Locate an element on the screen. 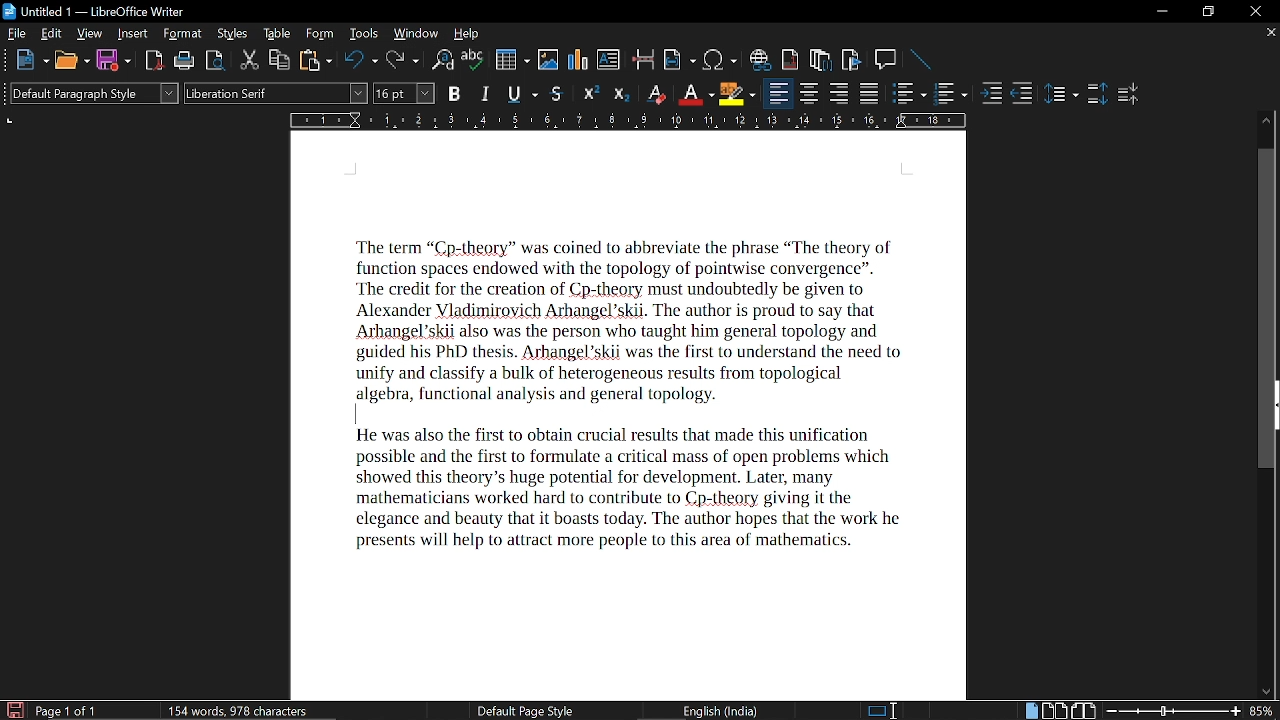  current window: Untitled 1 — LibreOffice Writer is located at coordinates (98, 13).